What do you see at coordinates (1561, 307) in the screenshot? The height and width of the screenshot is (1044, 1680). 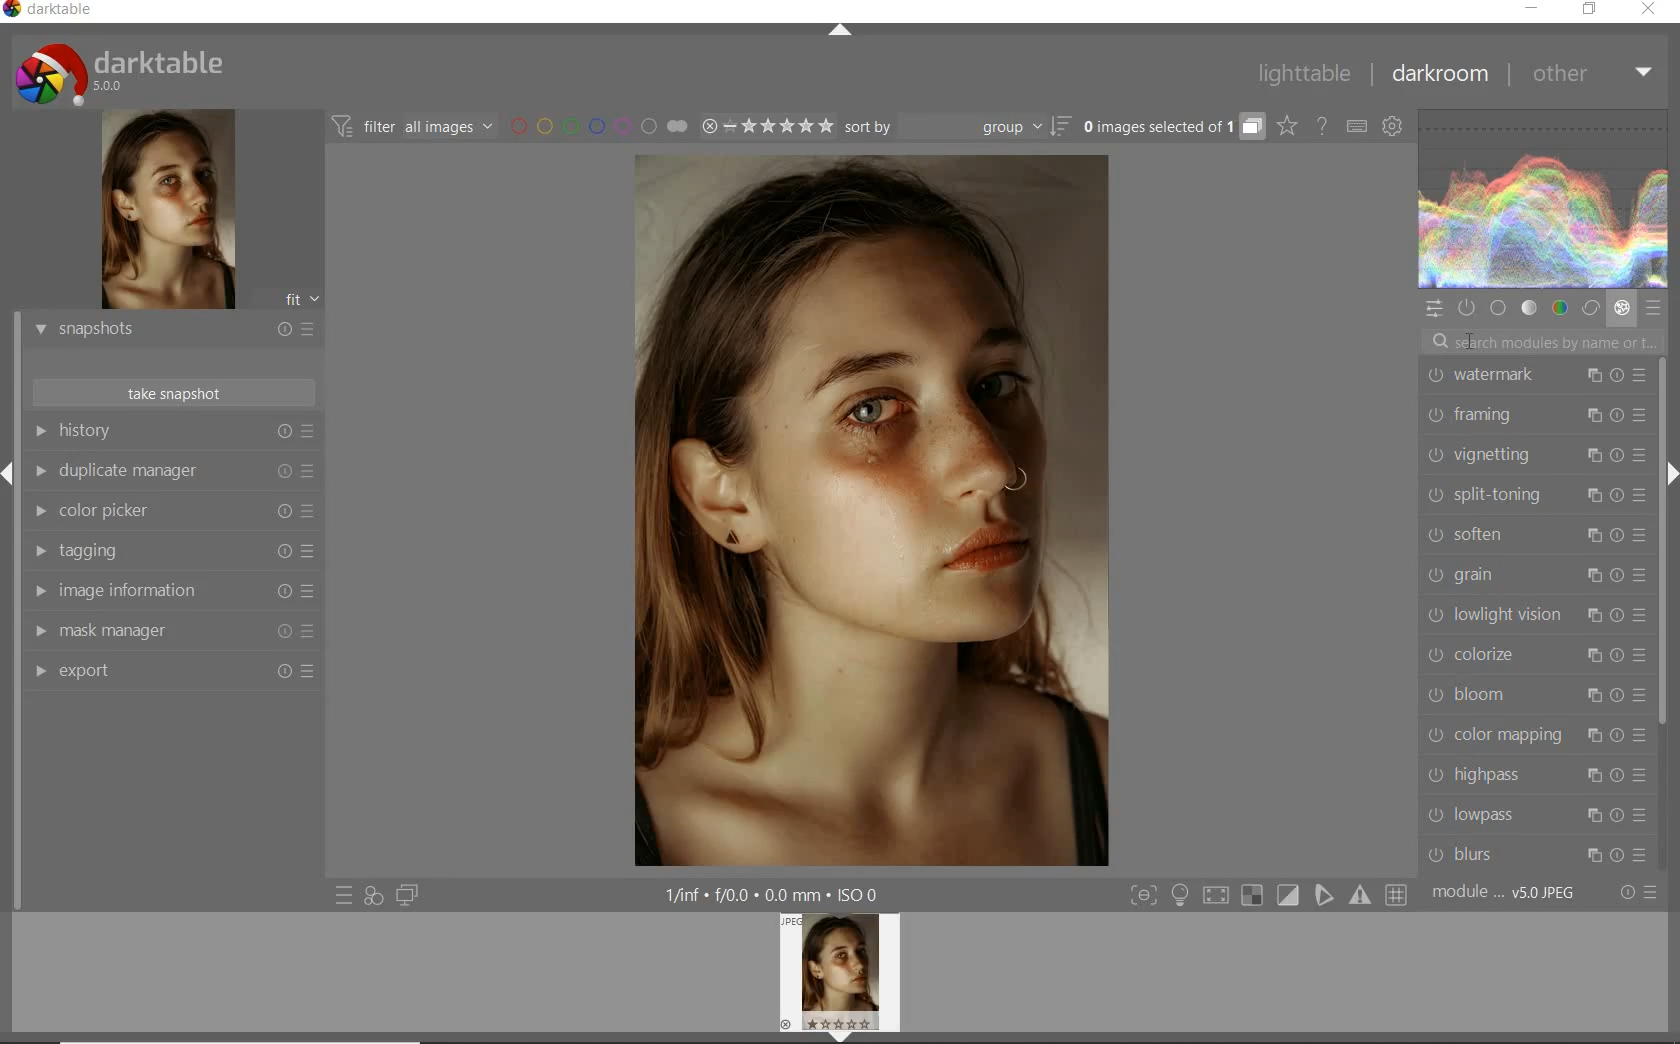 I see `color` at bounding box center [1561, 307].